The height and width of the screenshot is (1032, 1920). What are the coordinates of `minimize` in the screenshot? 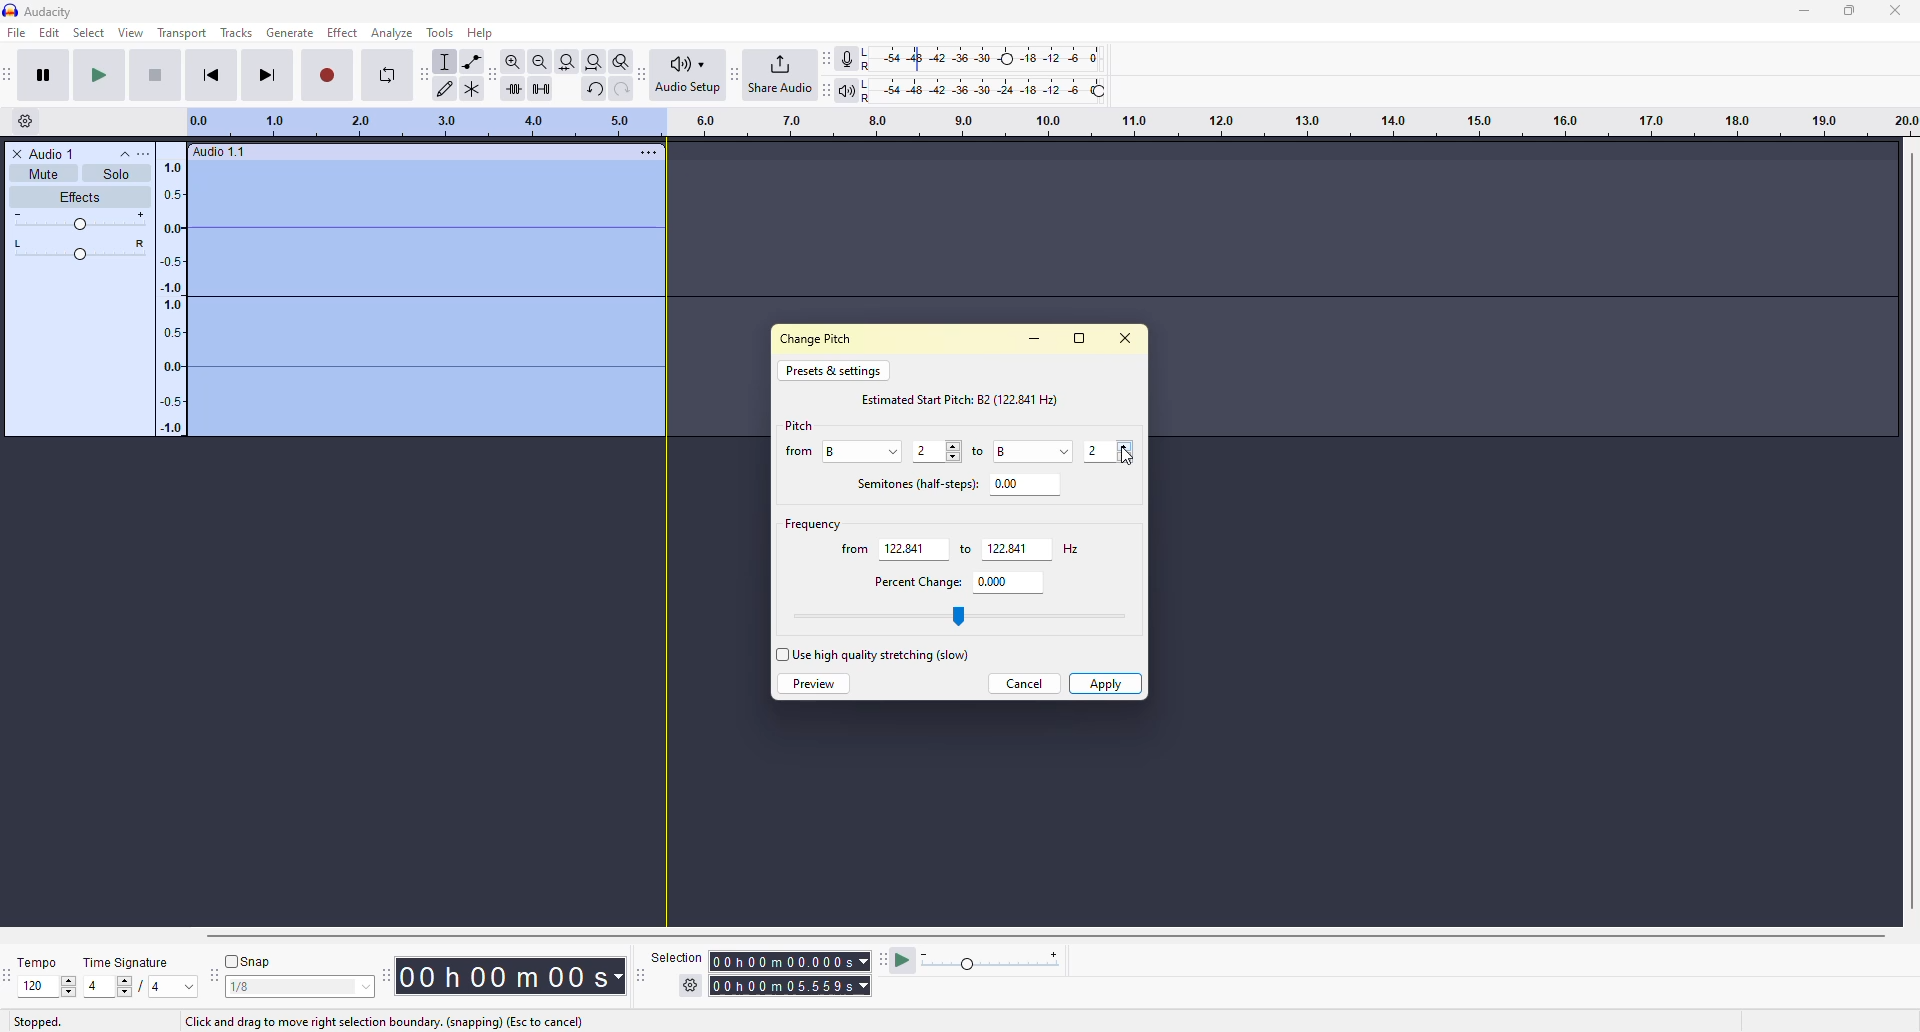 It's located at (1034, 337).